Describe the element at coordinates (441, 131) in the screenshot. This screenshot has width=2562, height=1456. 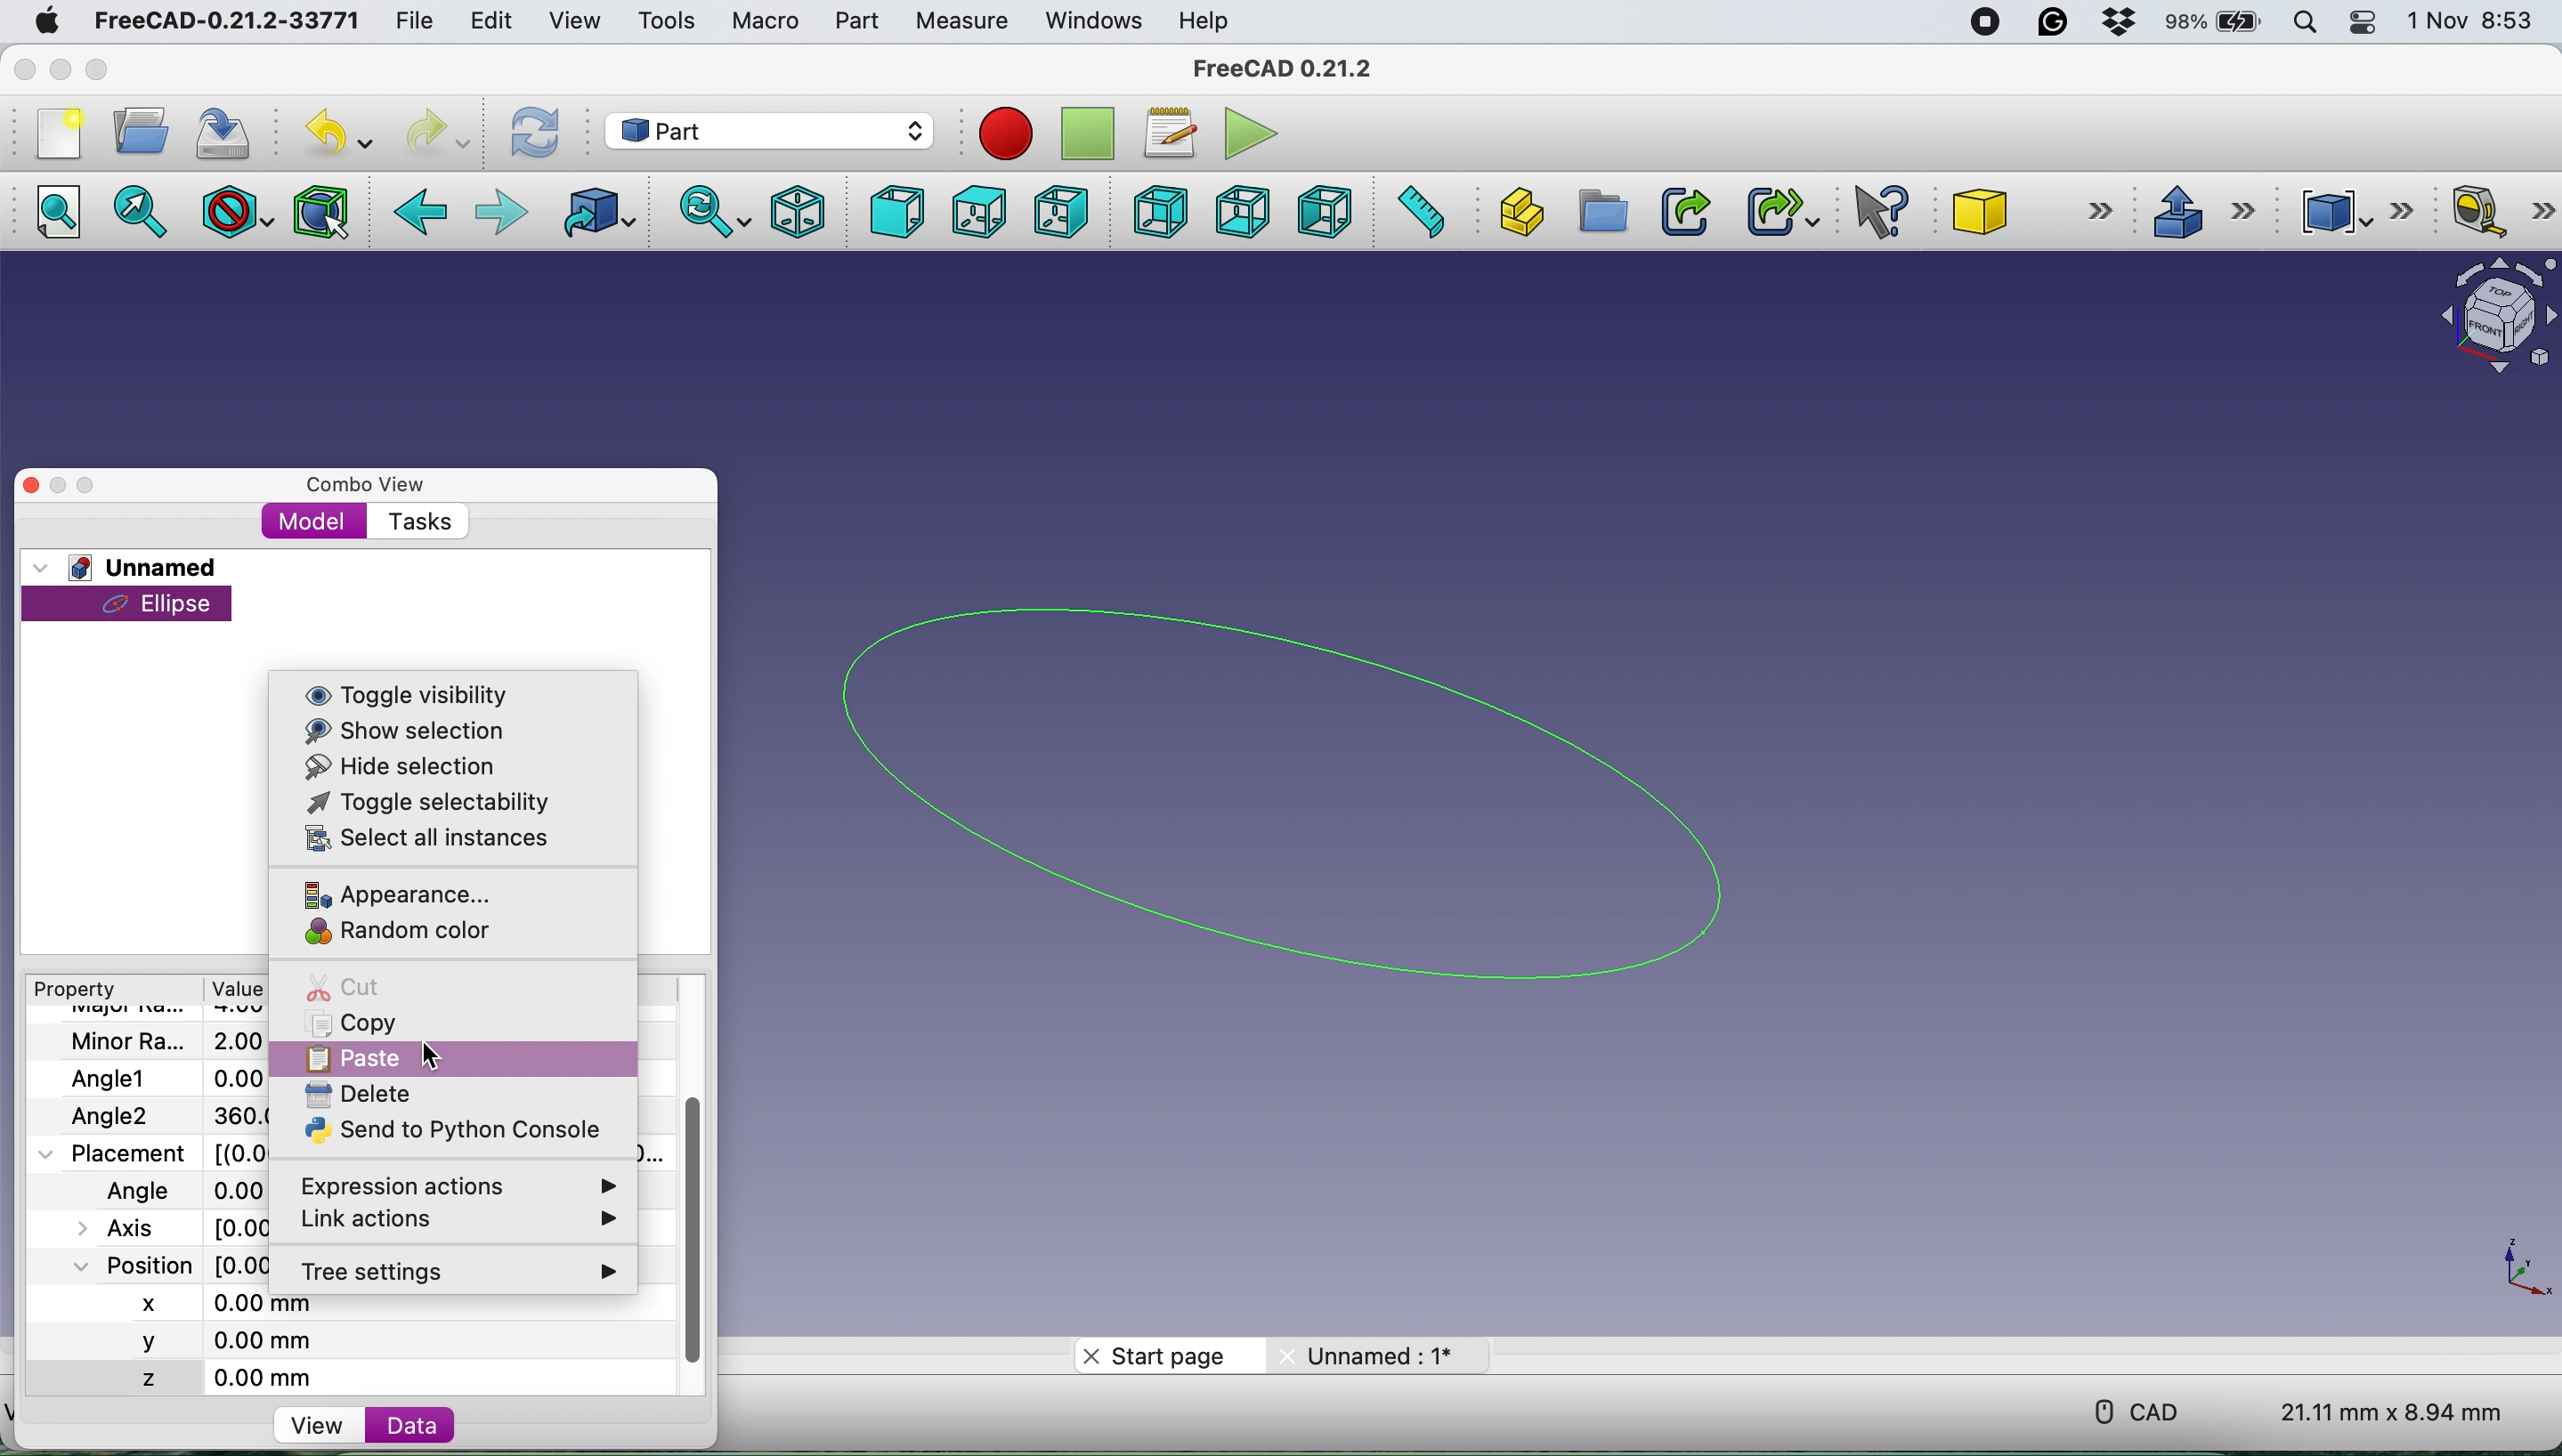
I see `redo` at that location.